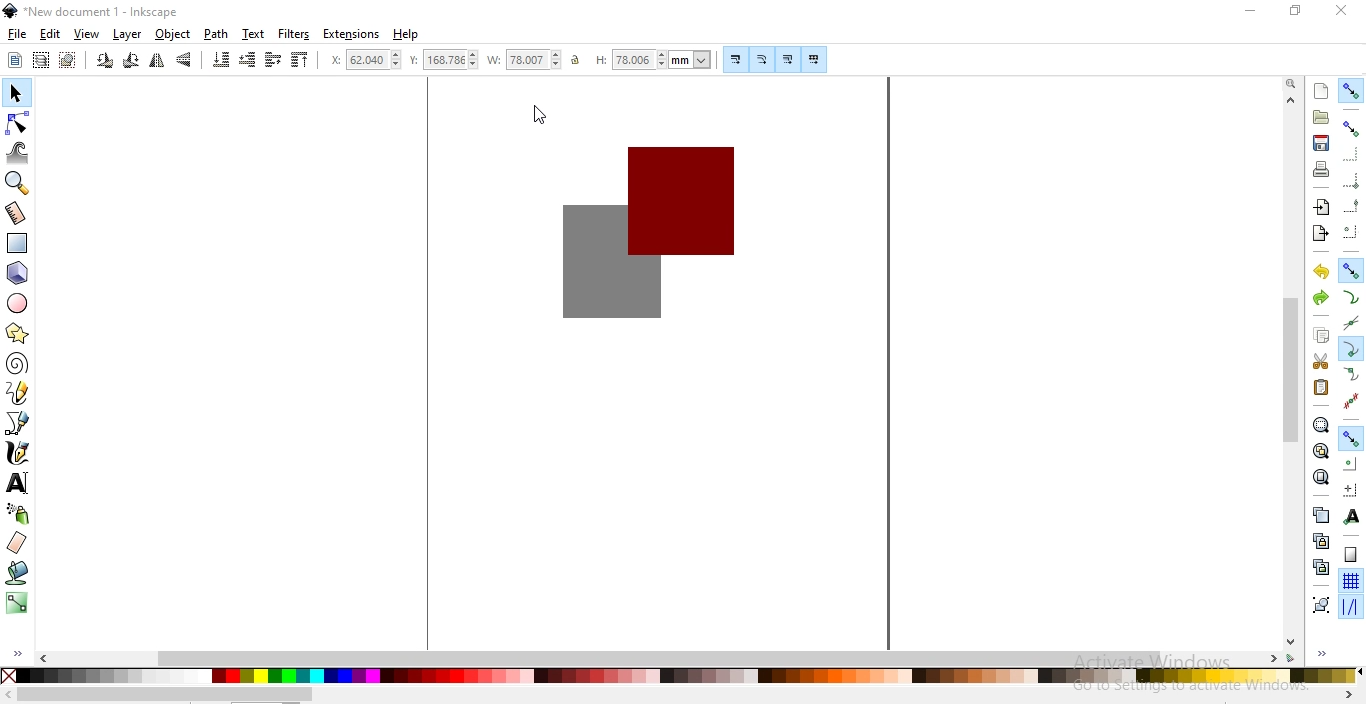 The height and width of the screenshot is (704, 1366). I want to click on new document 1 - Inkscape, so click(92, 11).